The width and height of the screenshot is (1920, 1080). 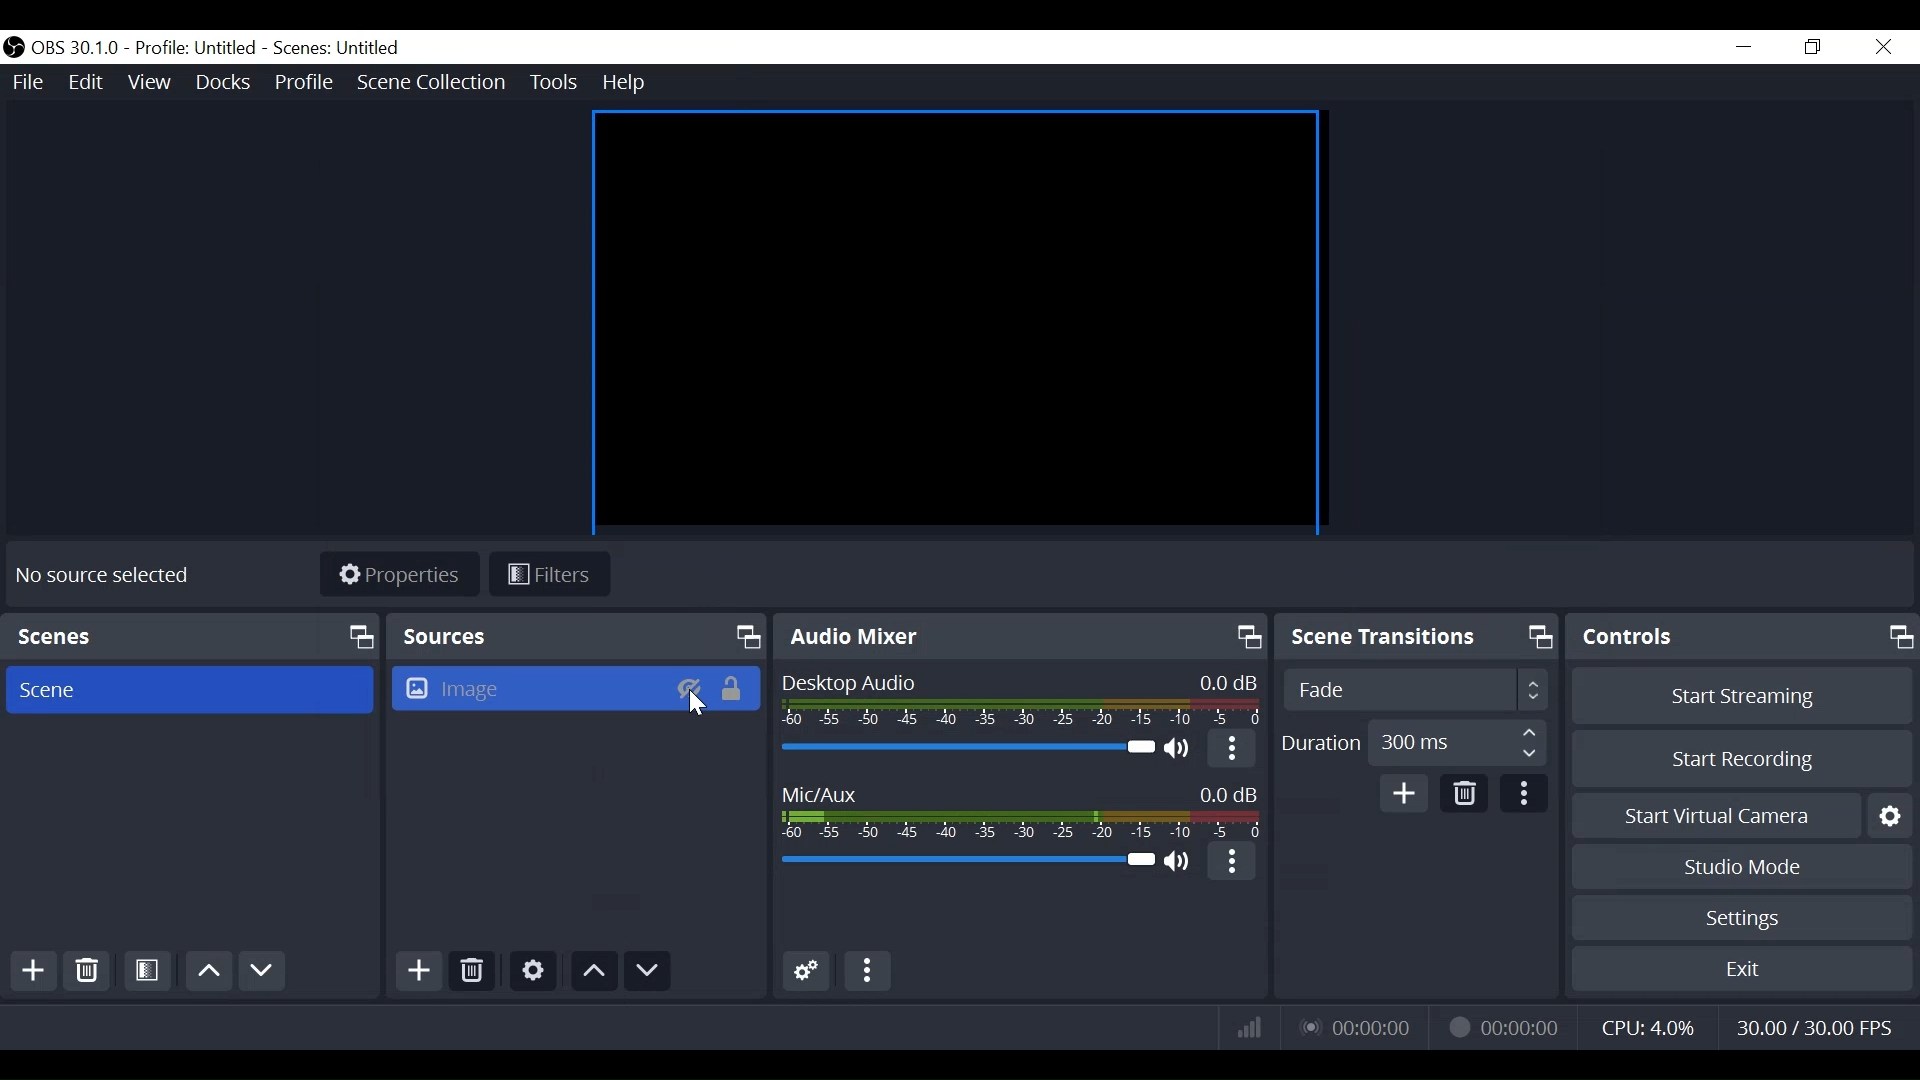 I want to click on Hide/Display, so click(x=689, y=689).